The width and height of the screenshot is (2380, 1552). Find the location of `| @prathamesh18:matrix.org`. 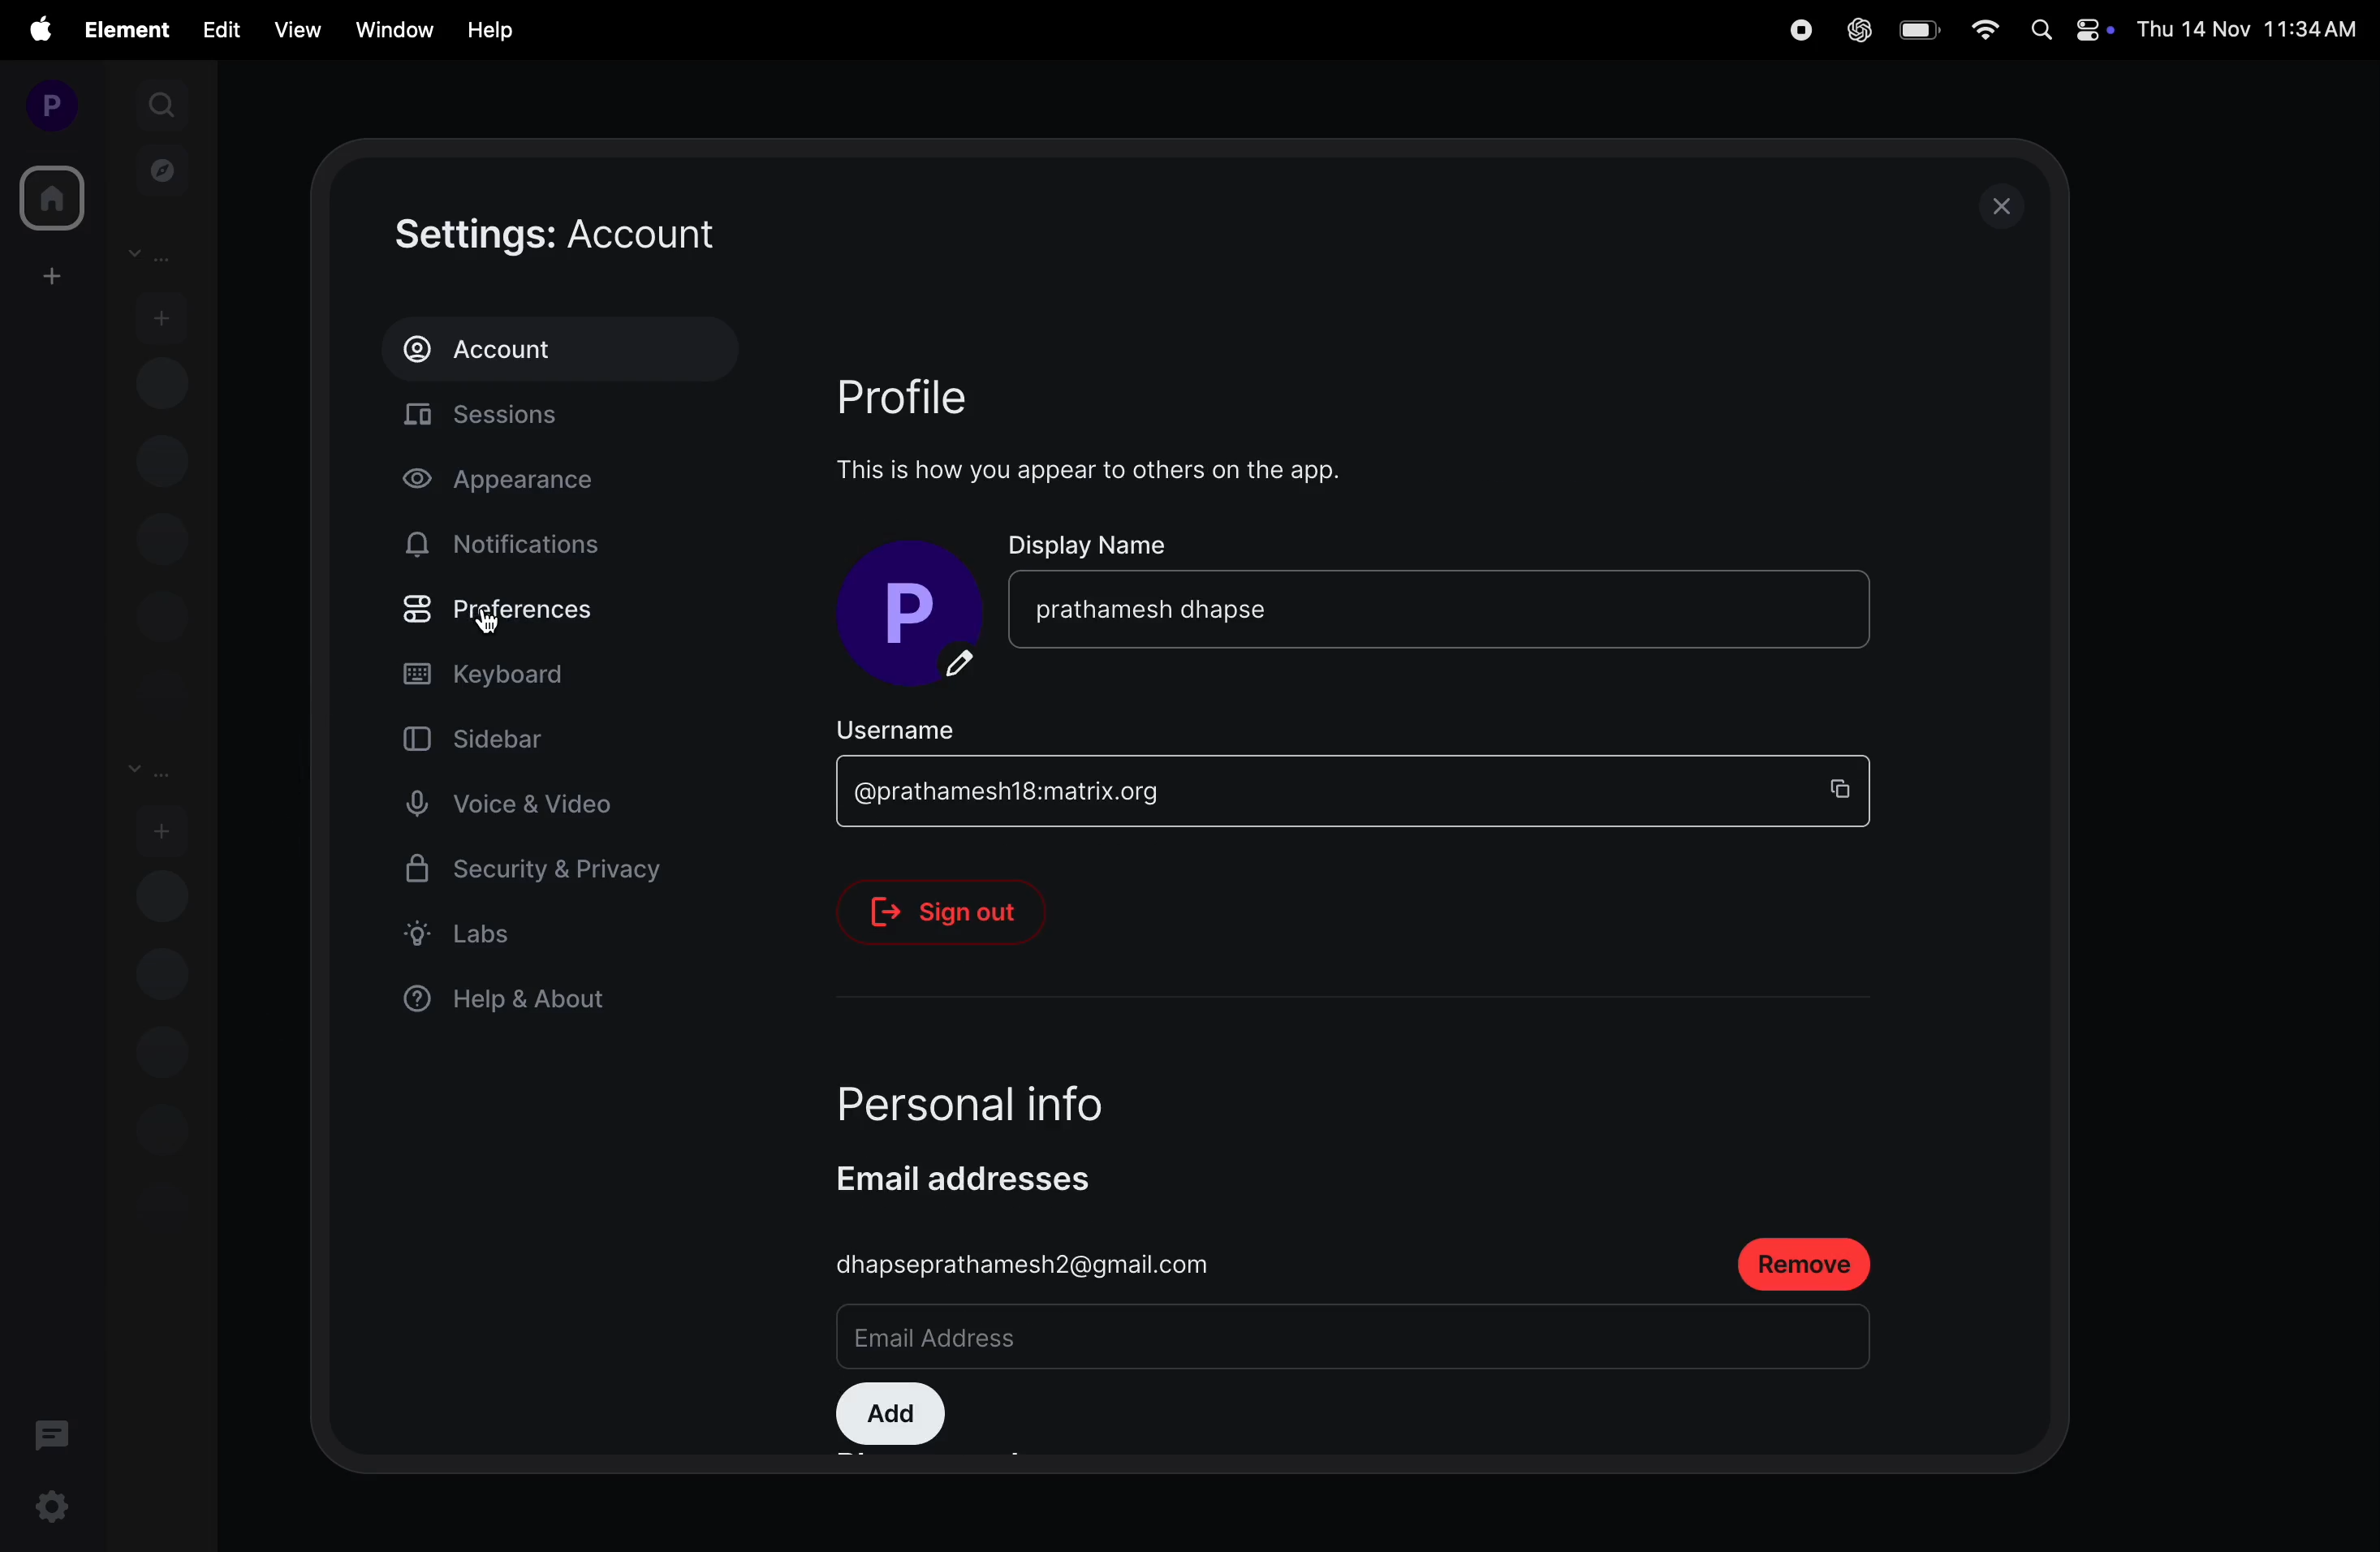

| @prathamesh18:matrix.org is located at coordinates (1003, 794).